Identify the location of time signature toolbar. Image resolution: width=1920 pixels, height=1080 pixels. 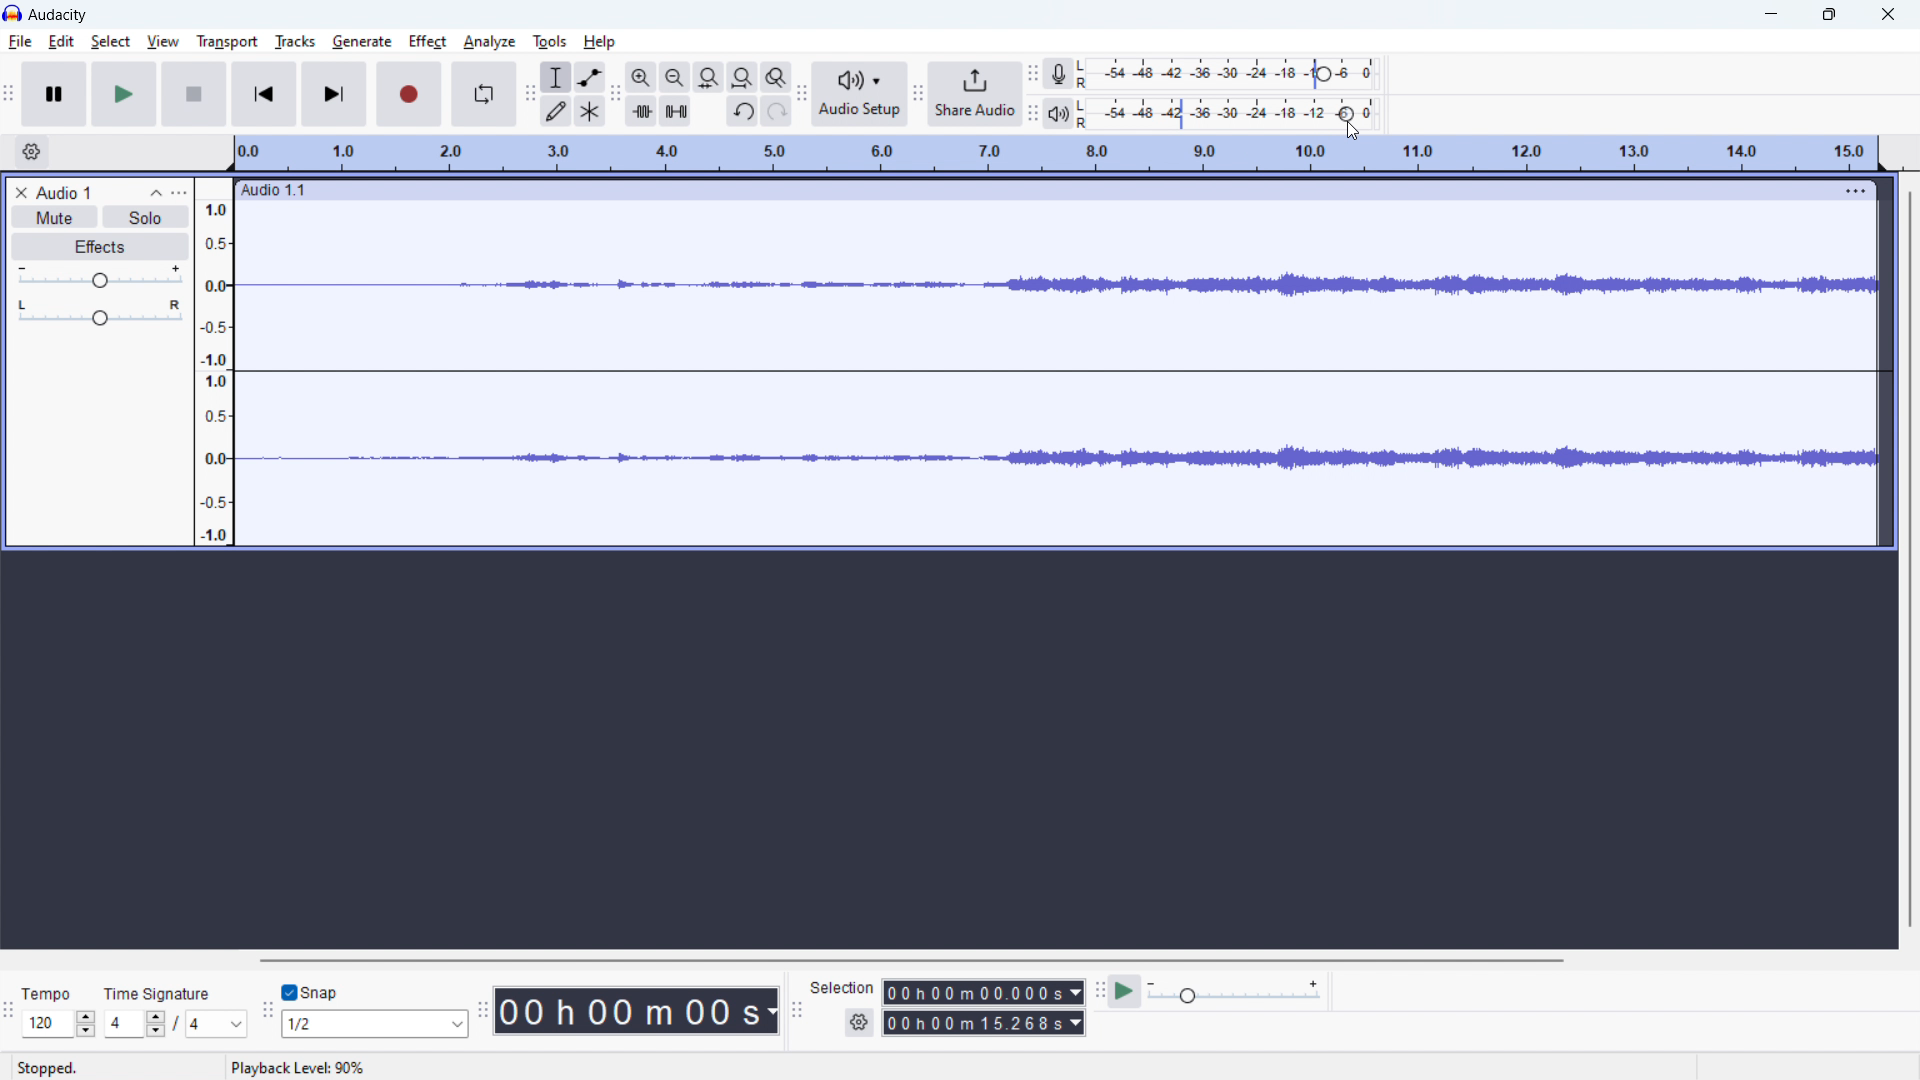
(9, 1006).